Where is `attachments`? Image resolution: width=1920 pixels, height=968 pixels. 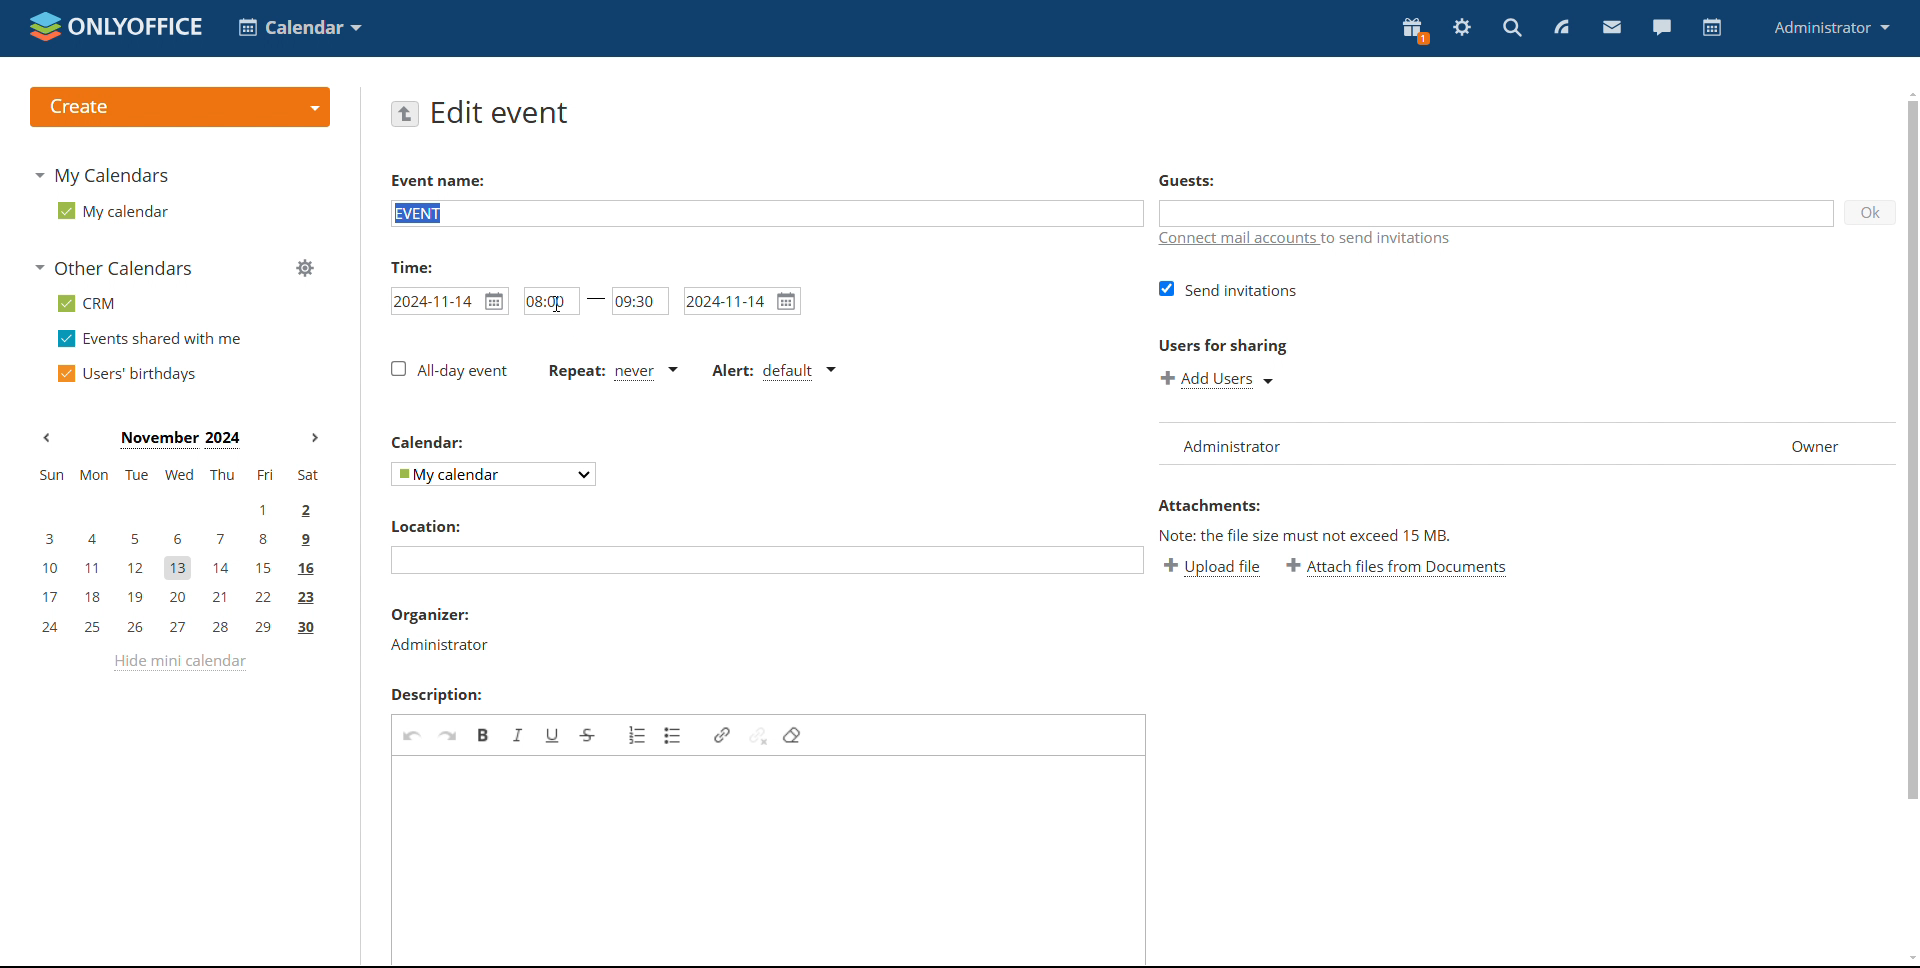
attachments is located at coordinates (1211, 505).